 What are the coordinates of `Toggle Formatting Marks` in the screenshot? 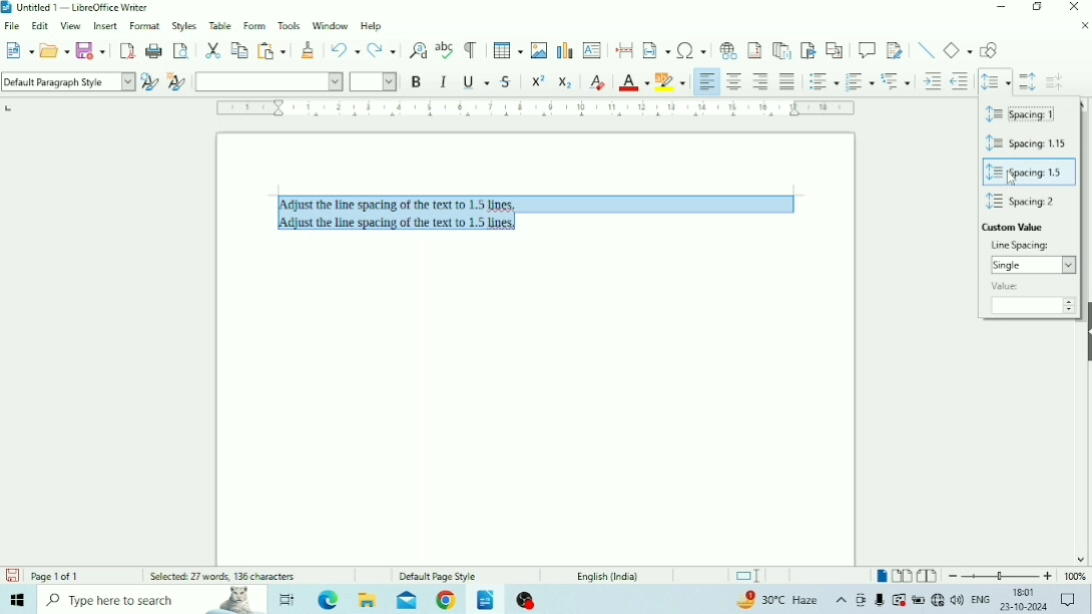 It's located at (472, 50).